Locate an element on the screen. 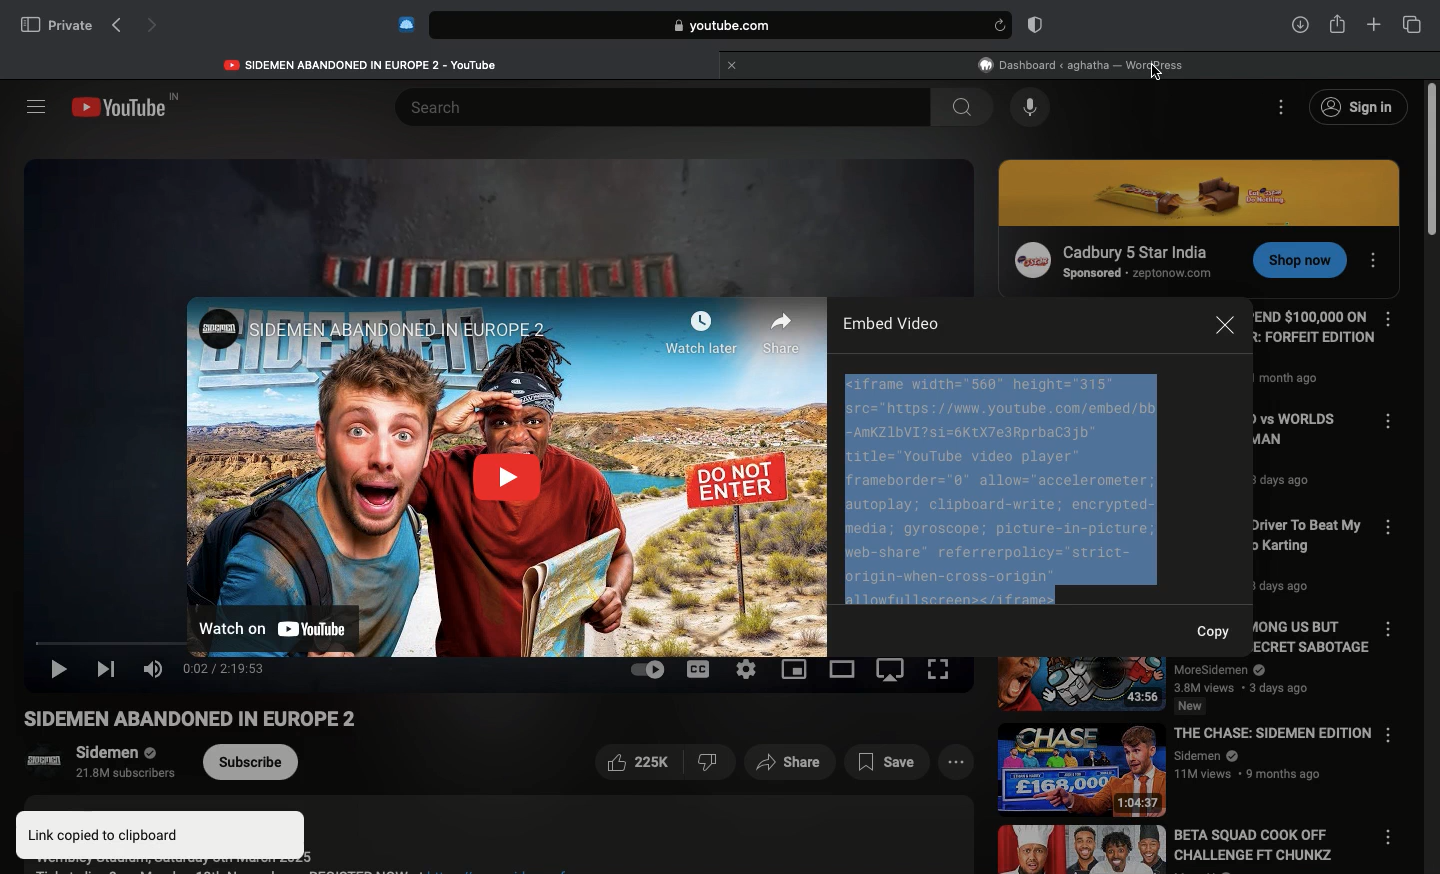  Description is located at coordinates (491, 835).